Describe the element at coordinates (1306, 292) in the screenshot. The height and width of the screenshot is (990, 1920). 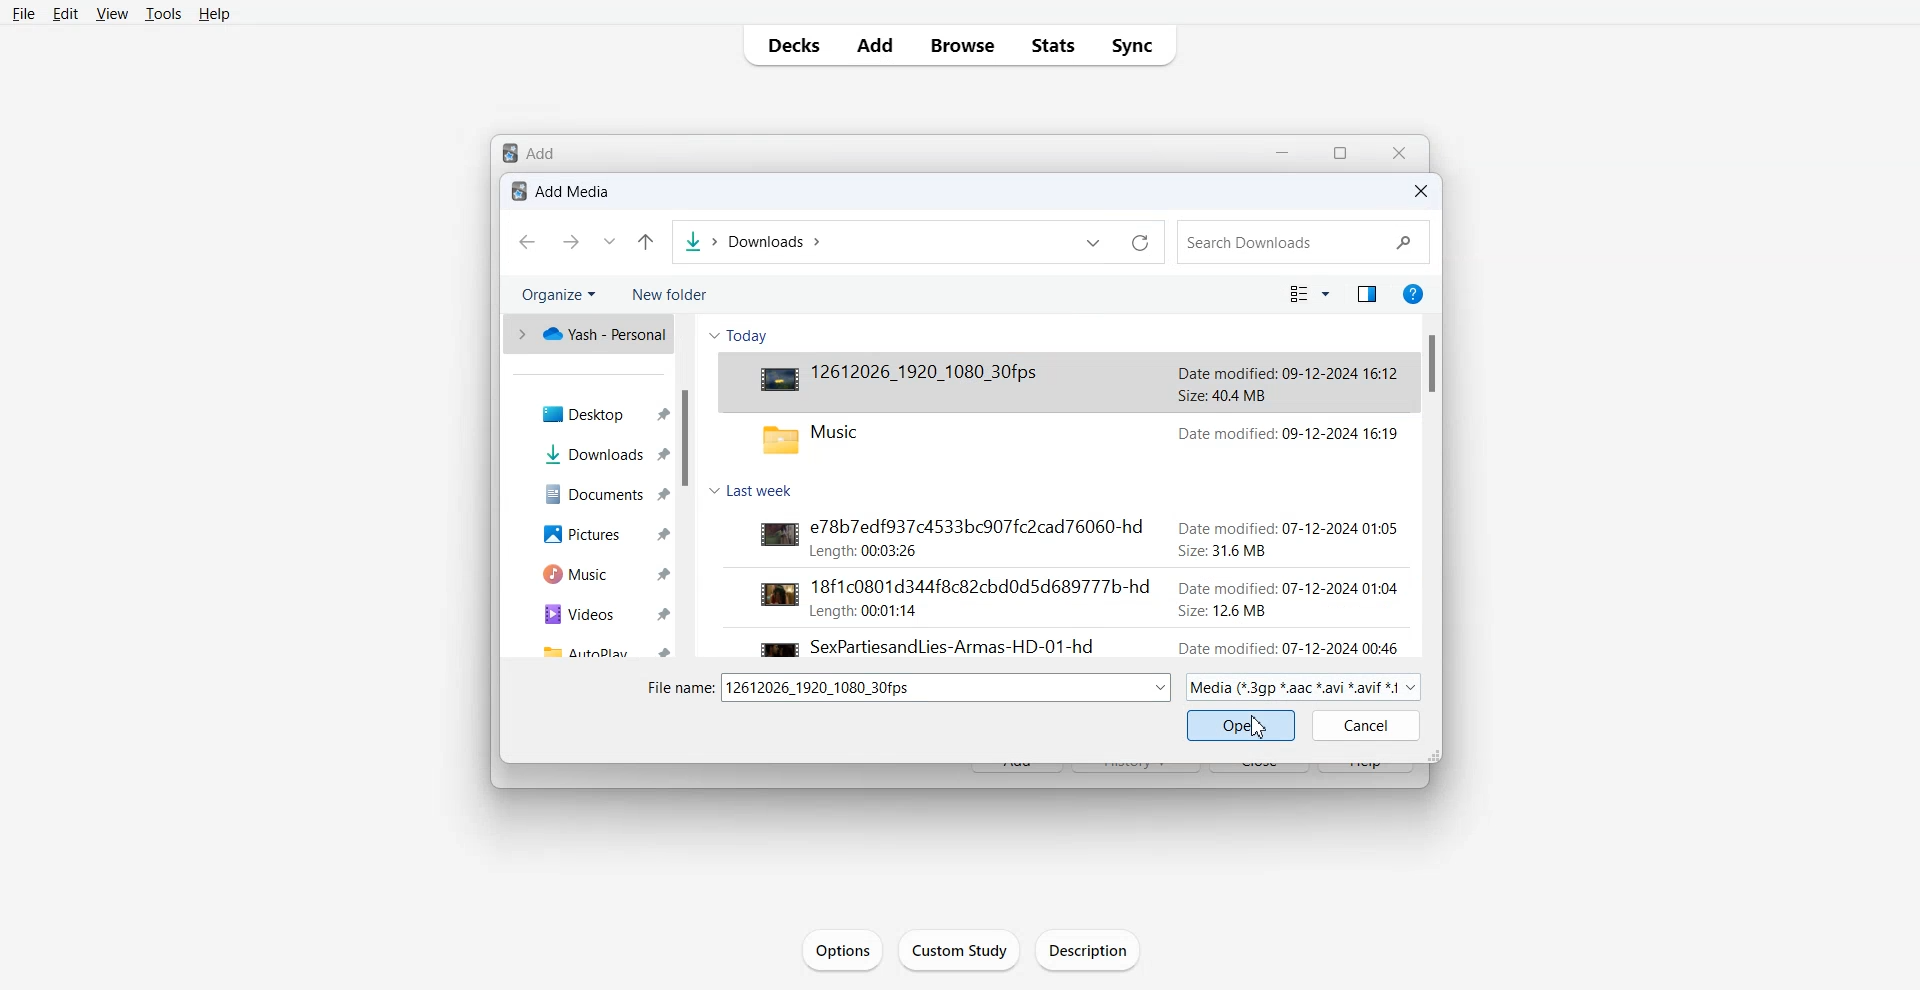
I see `Change the view mode` at that location.